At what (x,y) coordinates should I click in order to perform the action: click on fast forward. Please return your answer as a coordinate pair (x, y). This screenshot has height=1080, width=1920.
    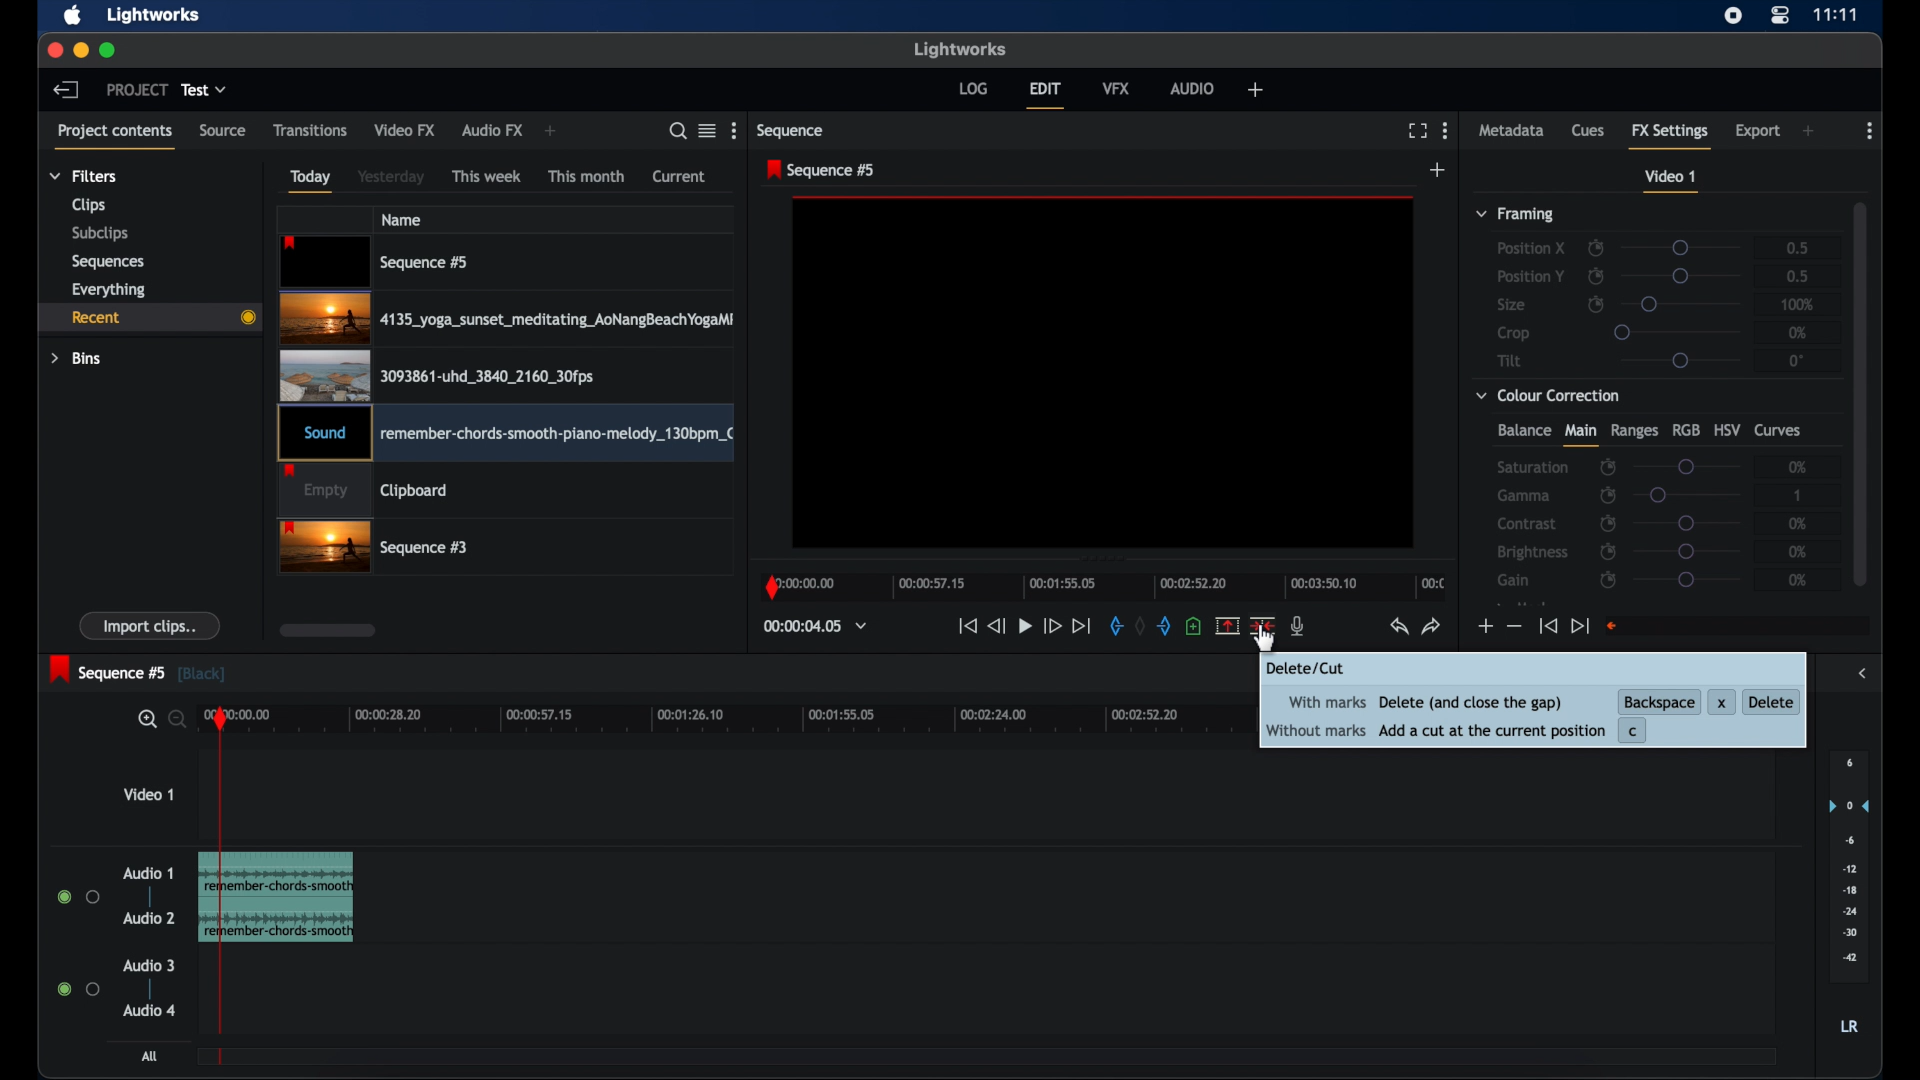
    Looking at the image, I should click on (1051, 628).